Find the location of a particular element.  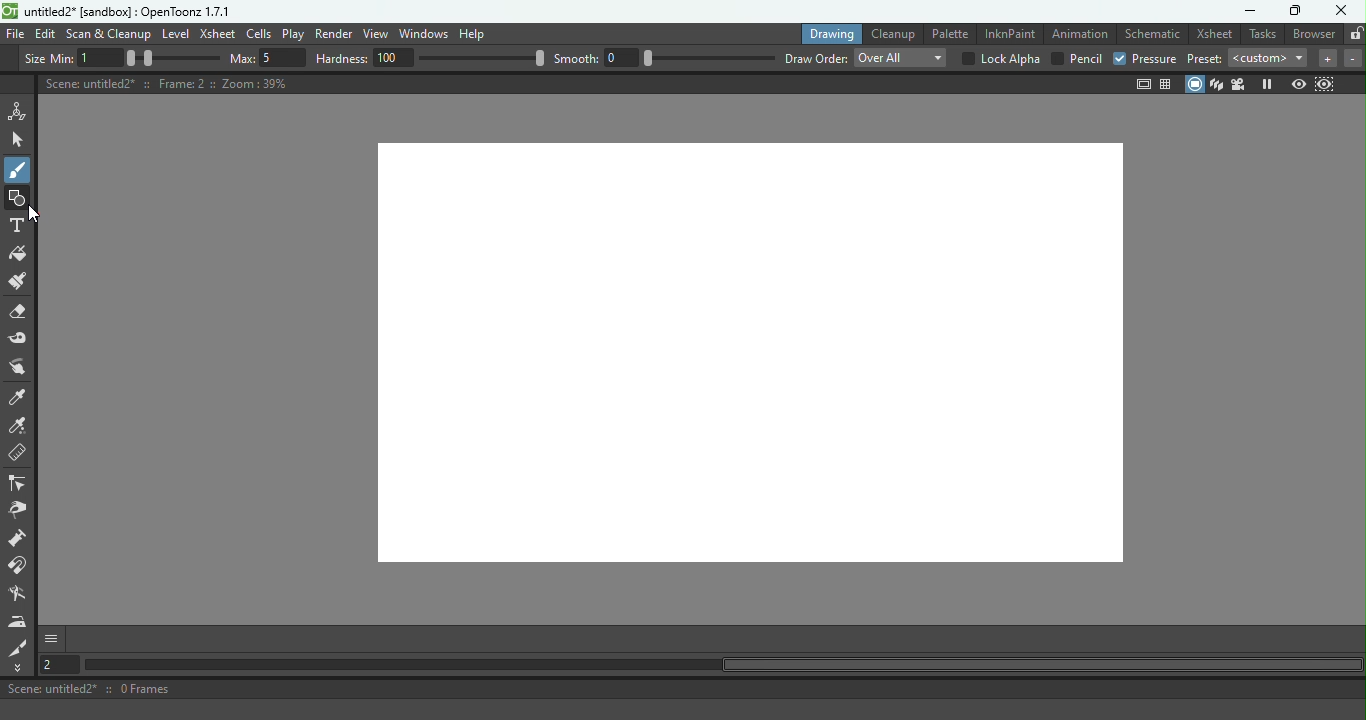

Pinch tool is located at coordinates (23, 511).